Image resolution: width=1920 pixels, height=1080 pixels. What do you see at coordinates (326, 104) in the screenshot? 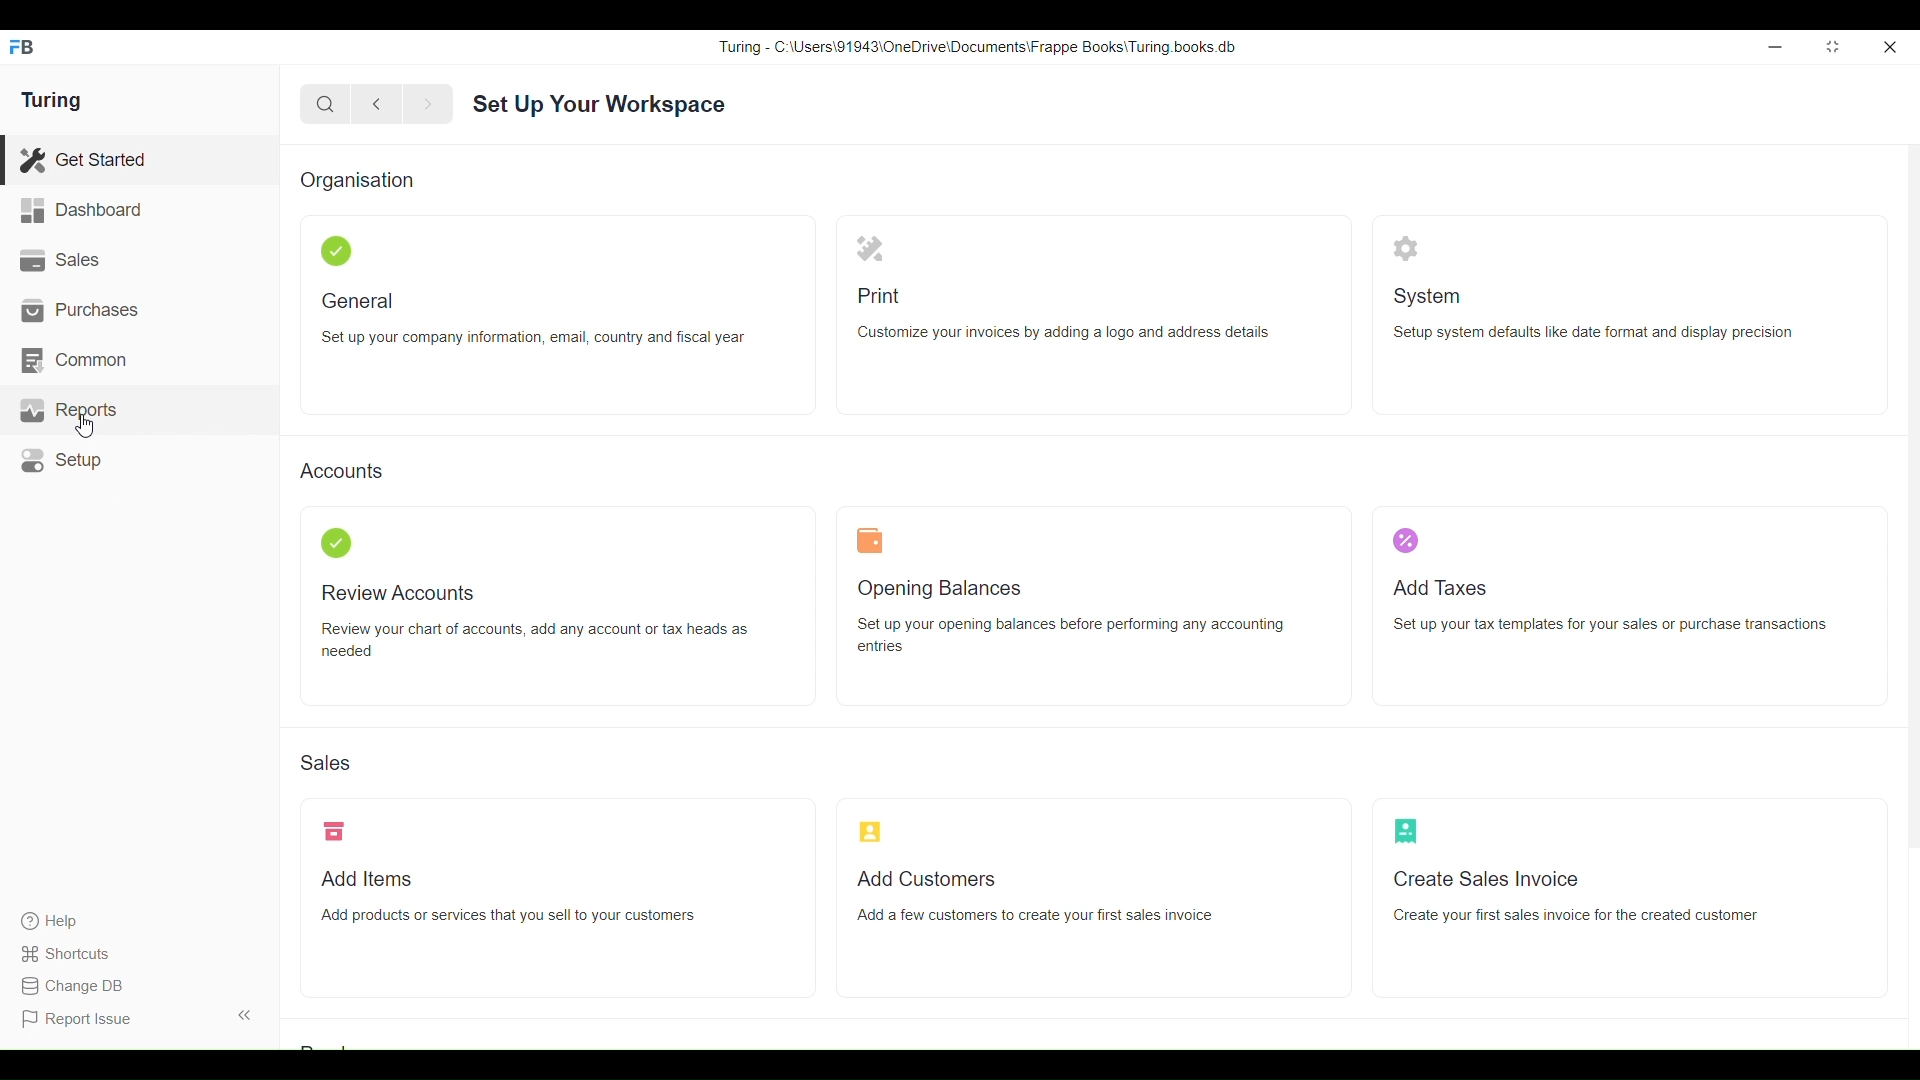
I see `Search` at bounding box center [326, 104].